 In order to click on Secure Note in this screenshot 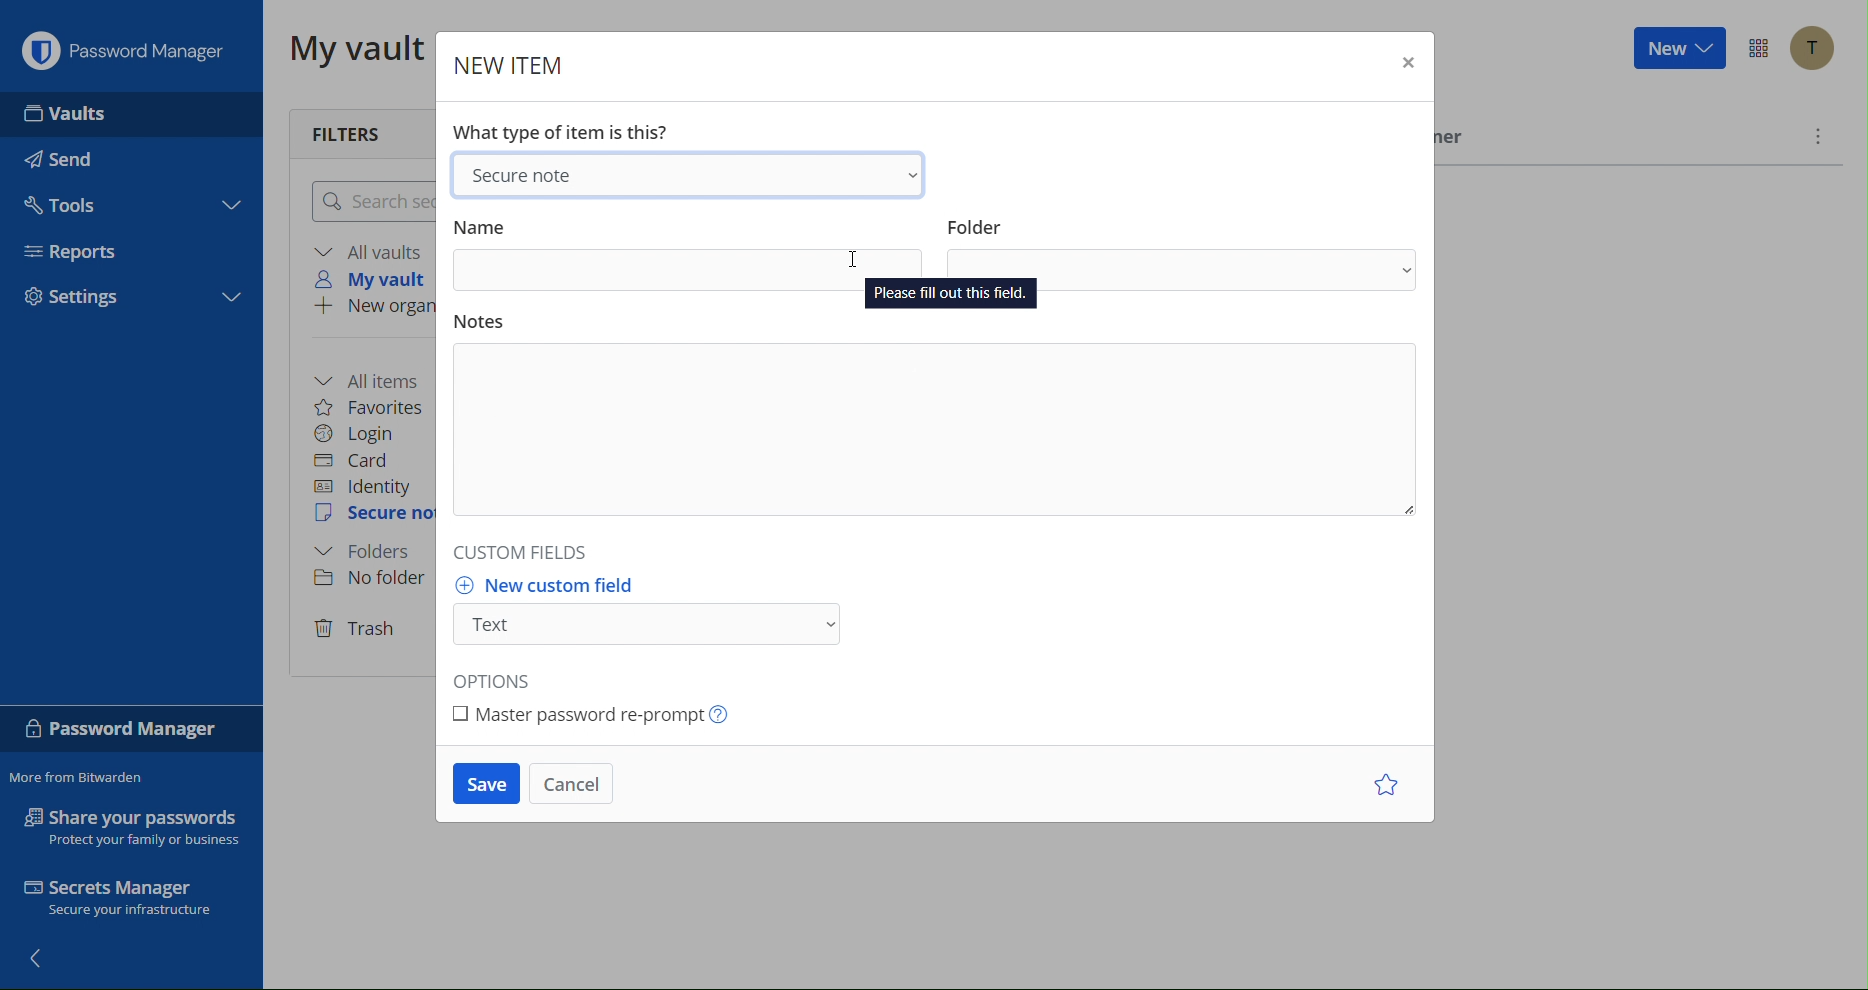, I will do `click(372, 517)`.